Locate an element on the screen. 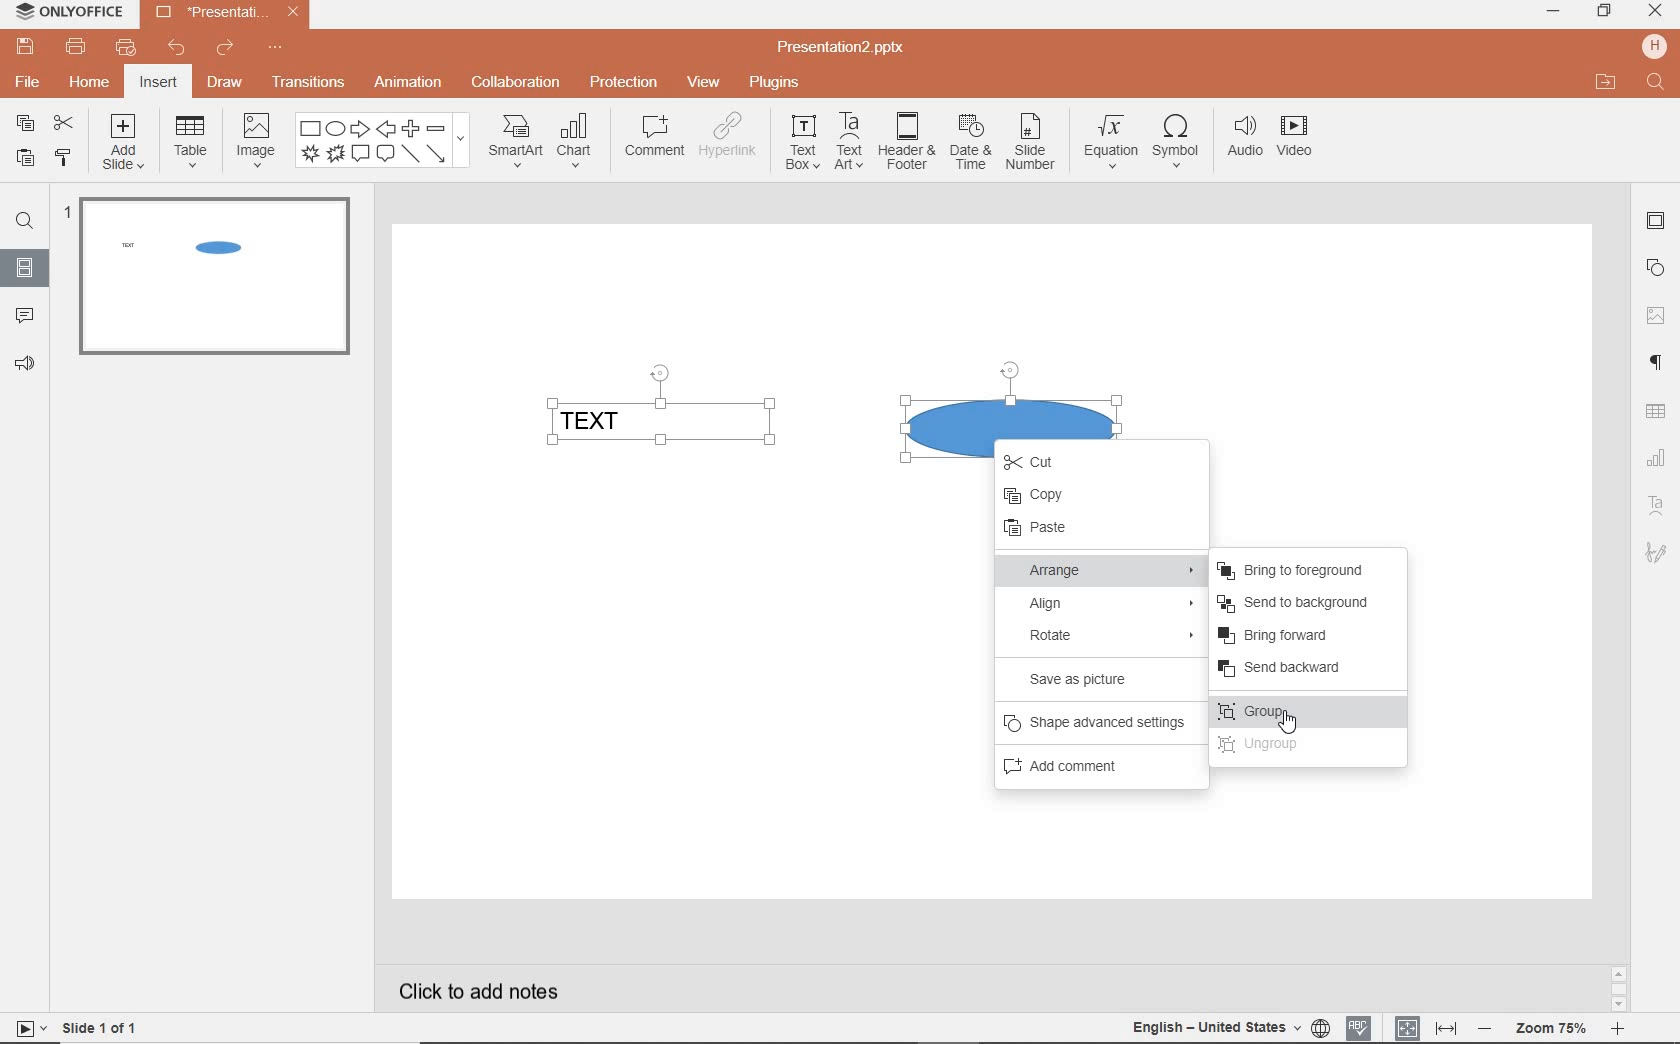 The width and height of the screenshot is (1680, 1044). IMAGE SETTINGS is located at coordinates (1656, 315).